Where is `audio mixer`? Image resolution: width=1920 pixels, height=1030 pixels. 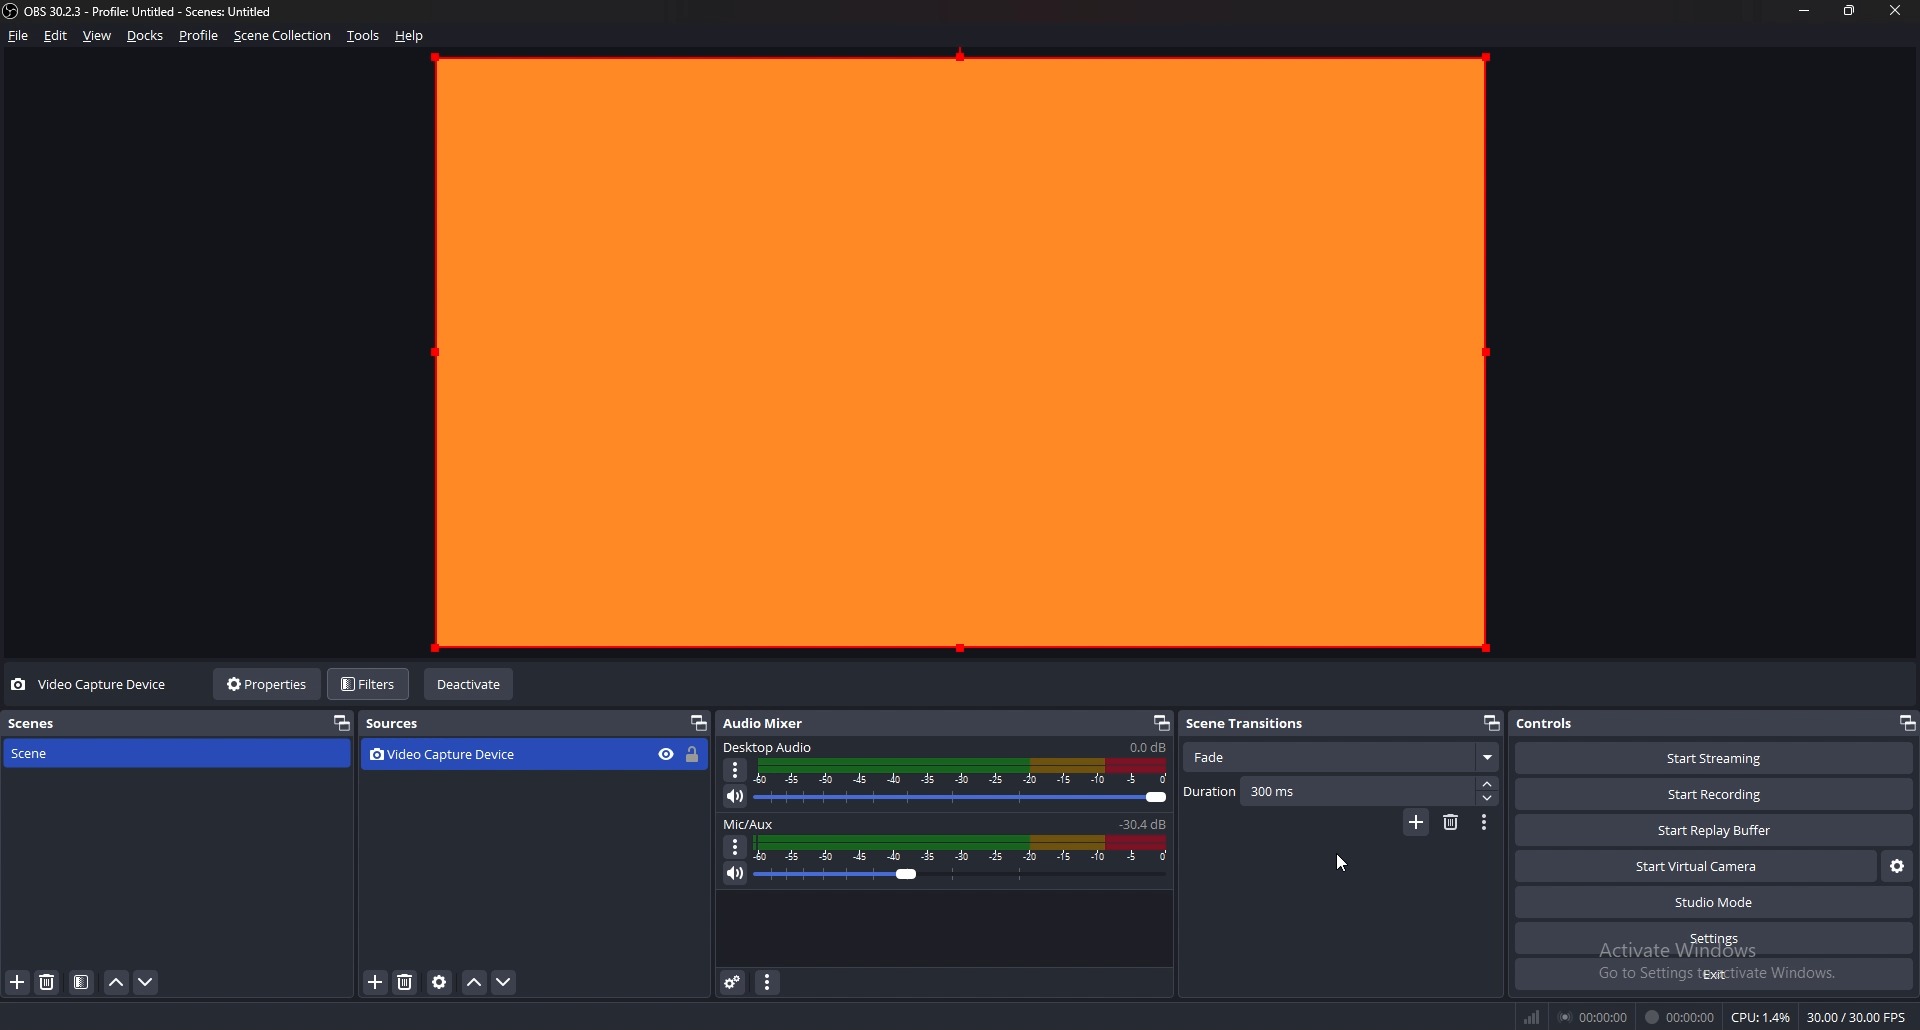
audio mixer is located at coordinates (770, 723).